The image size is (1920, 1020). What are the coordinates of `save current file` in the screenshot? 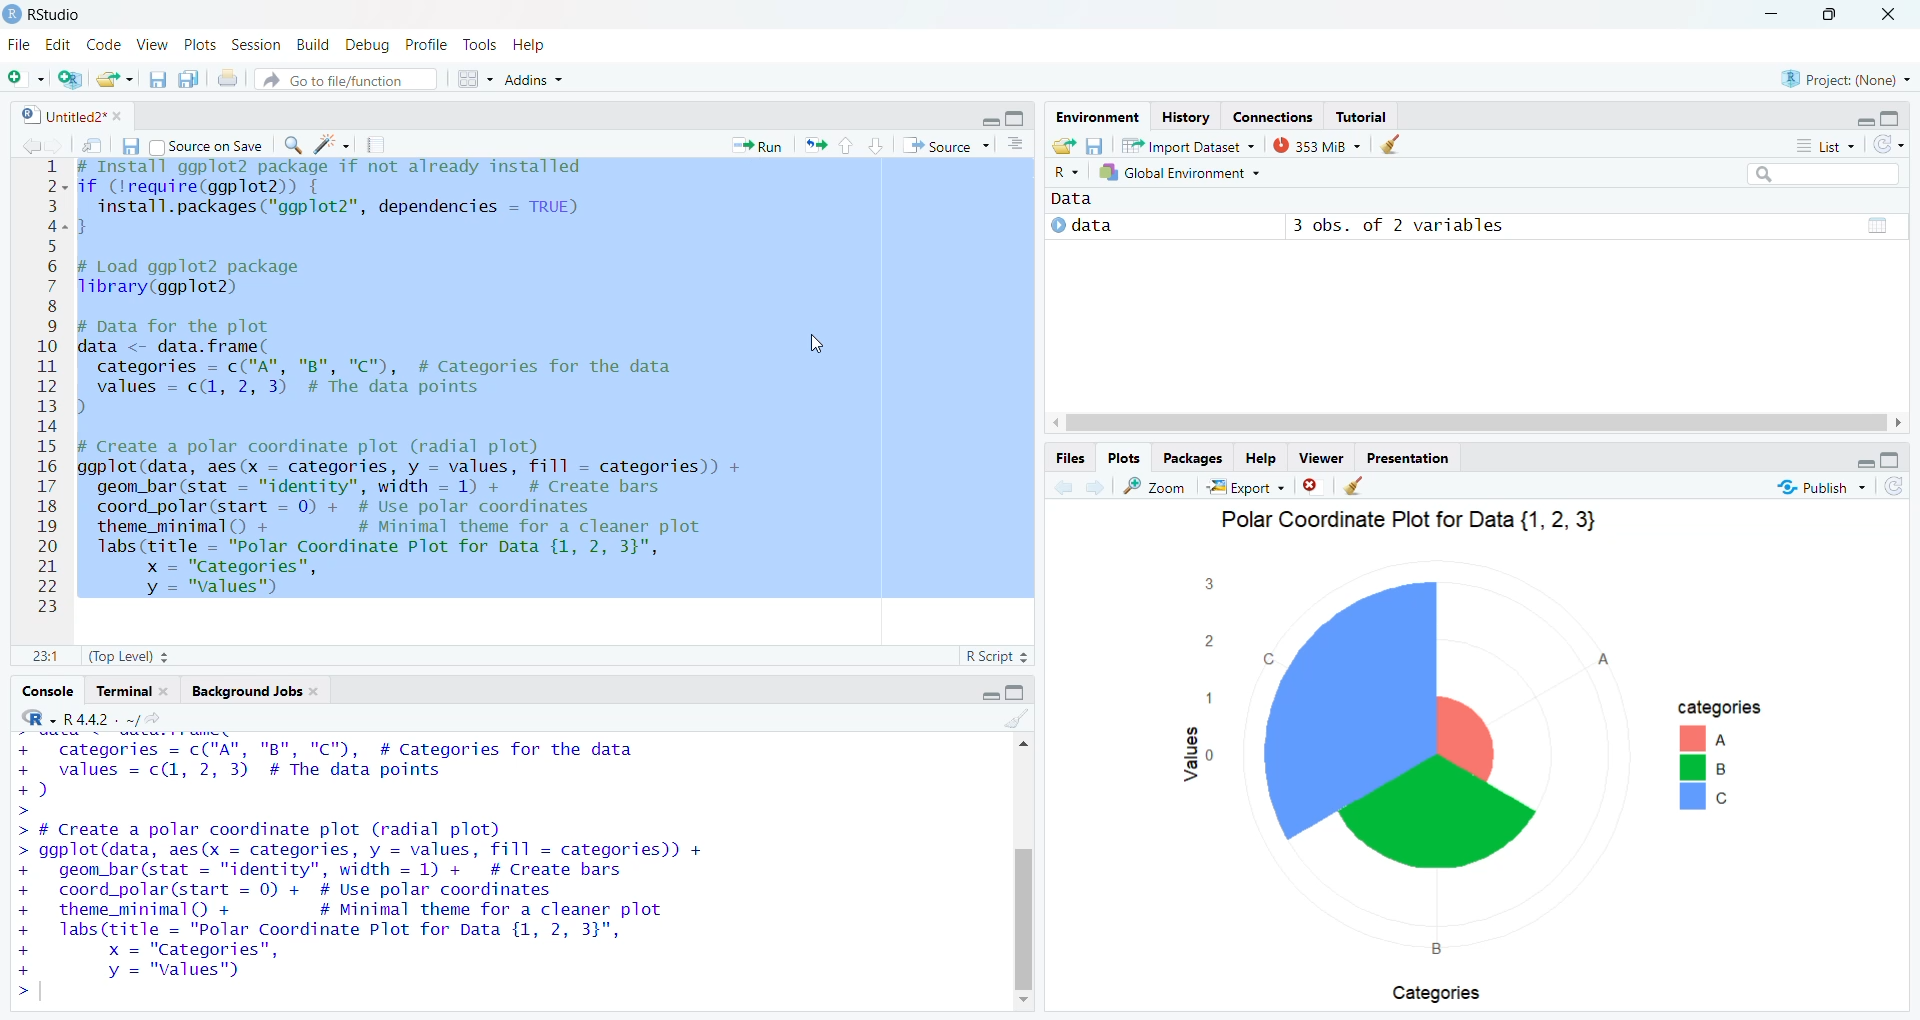 It's located at (159, 80).